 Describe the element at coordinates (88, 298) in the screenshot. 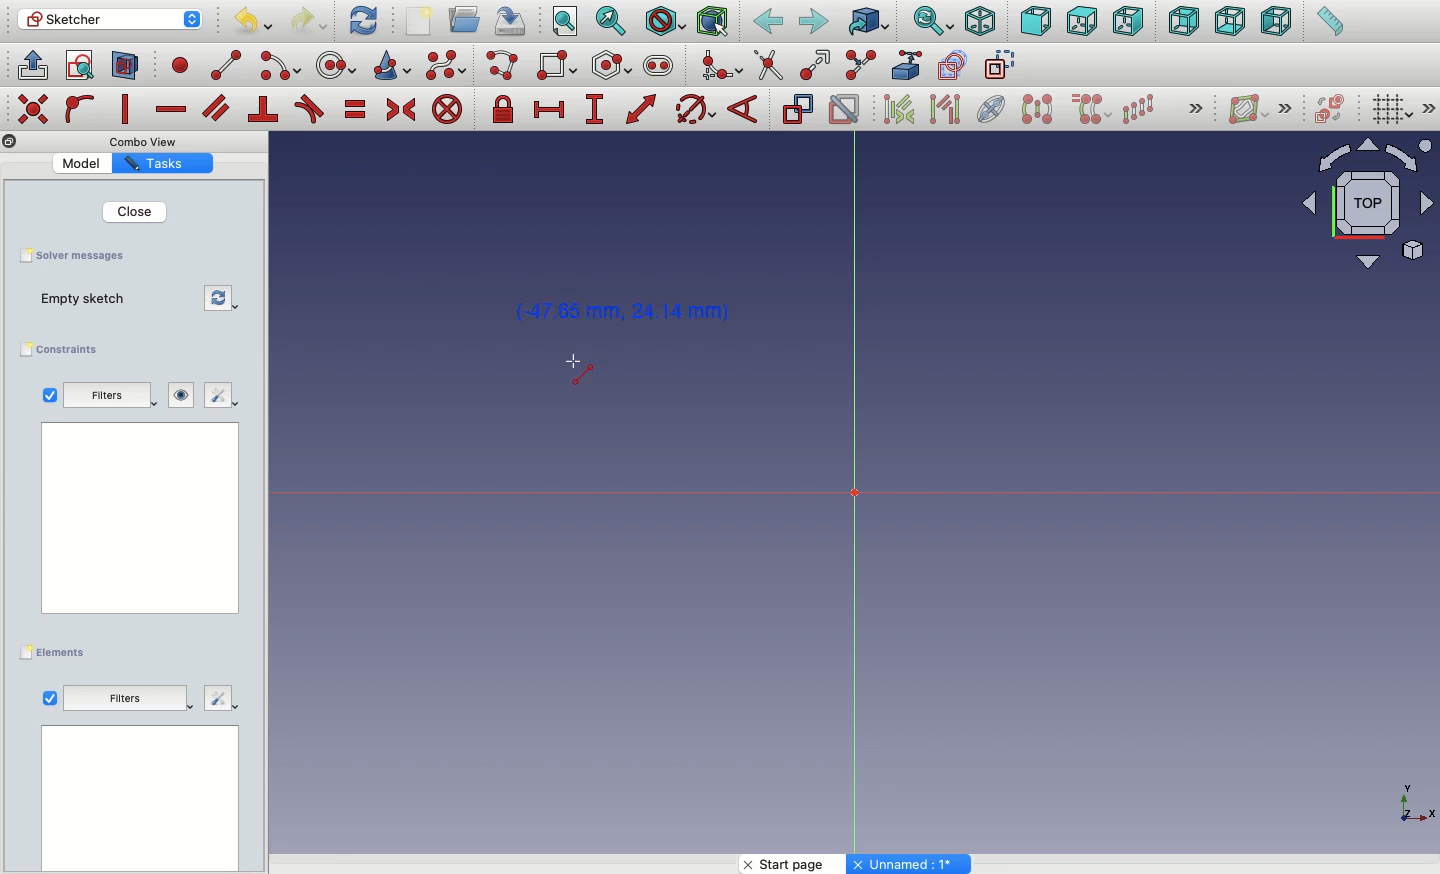

I see `Empty sketch` at that location.